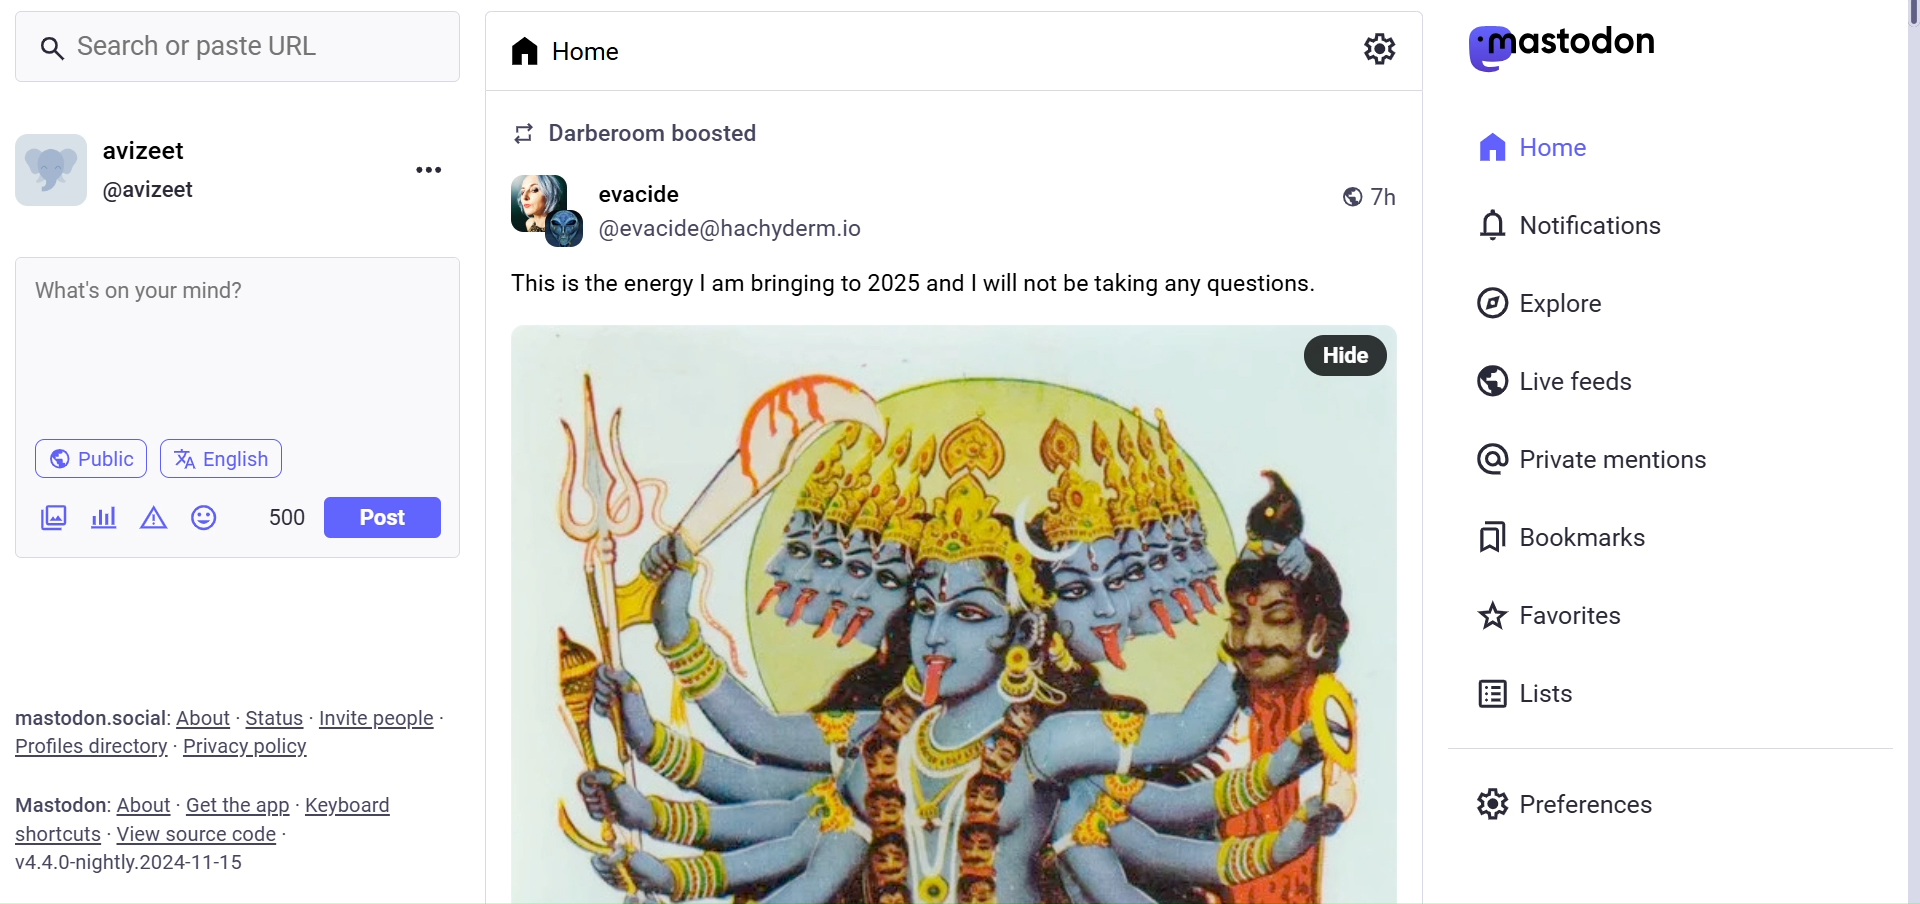 The height and width of the screenshot is (904, 1920). Describe the element at coordinates (205, 717) in the screenshot. I see `About` at that location.